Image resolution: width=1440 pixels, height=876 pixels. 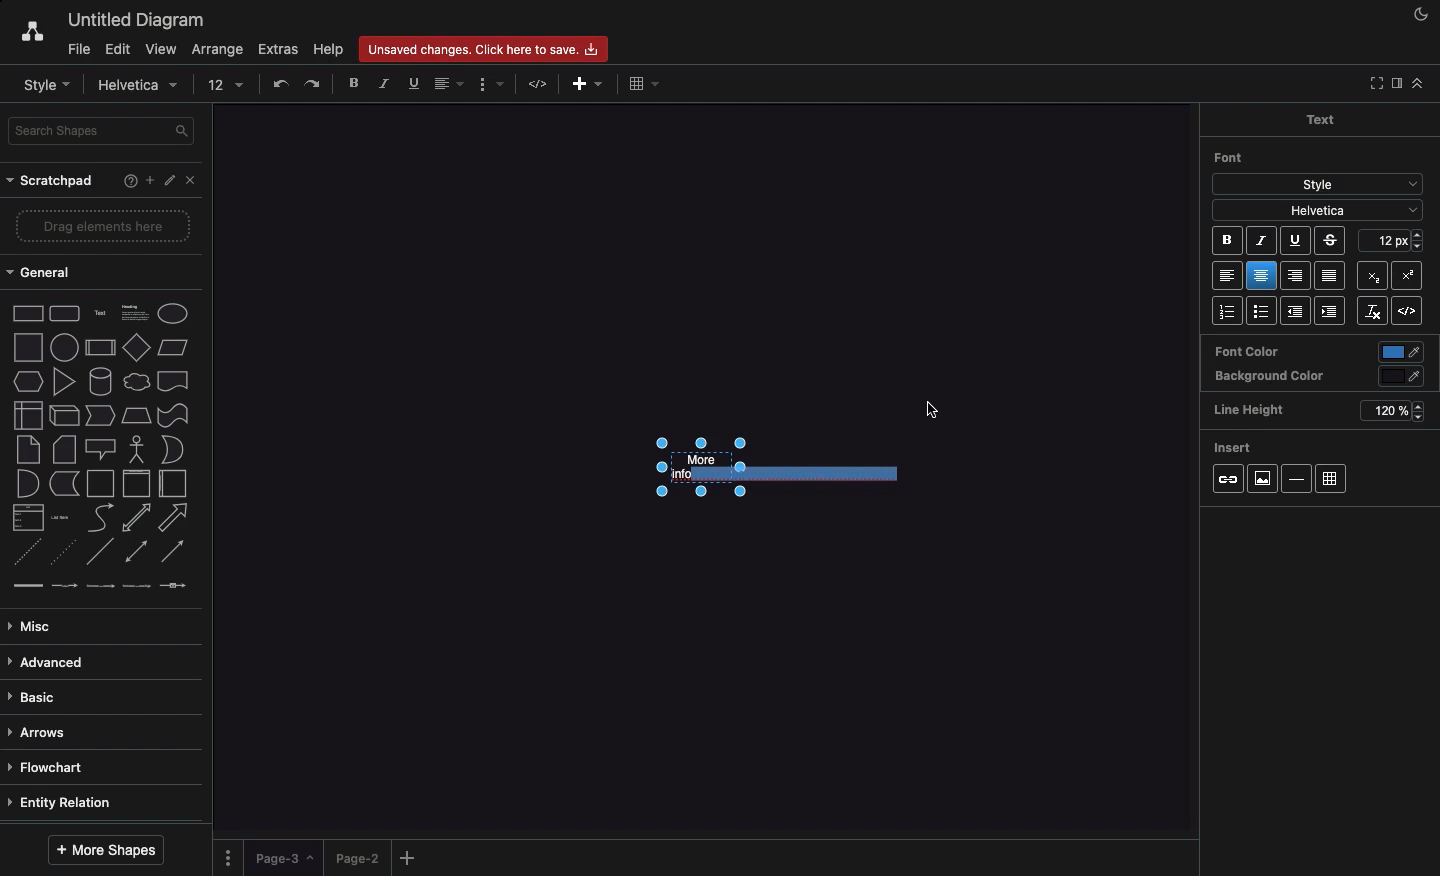 What do you see at coordinates (176, 585) in the screenshot?
I see `connector with symbol` at bounding box center [176, 585].